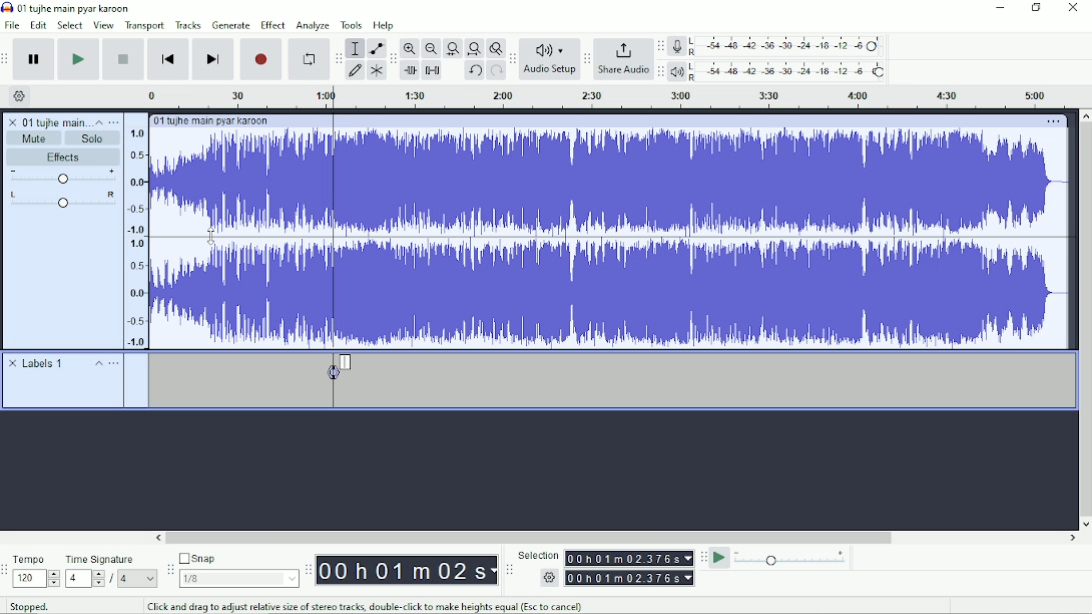 This screenshot has width=1092, height=614. Describe the element at coordinates (393, 58) in the screenshot. I see `Audacity edit toolbar` at that location.